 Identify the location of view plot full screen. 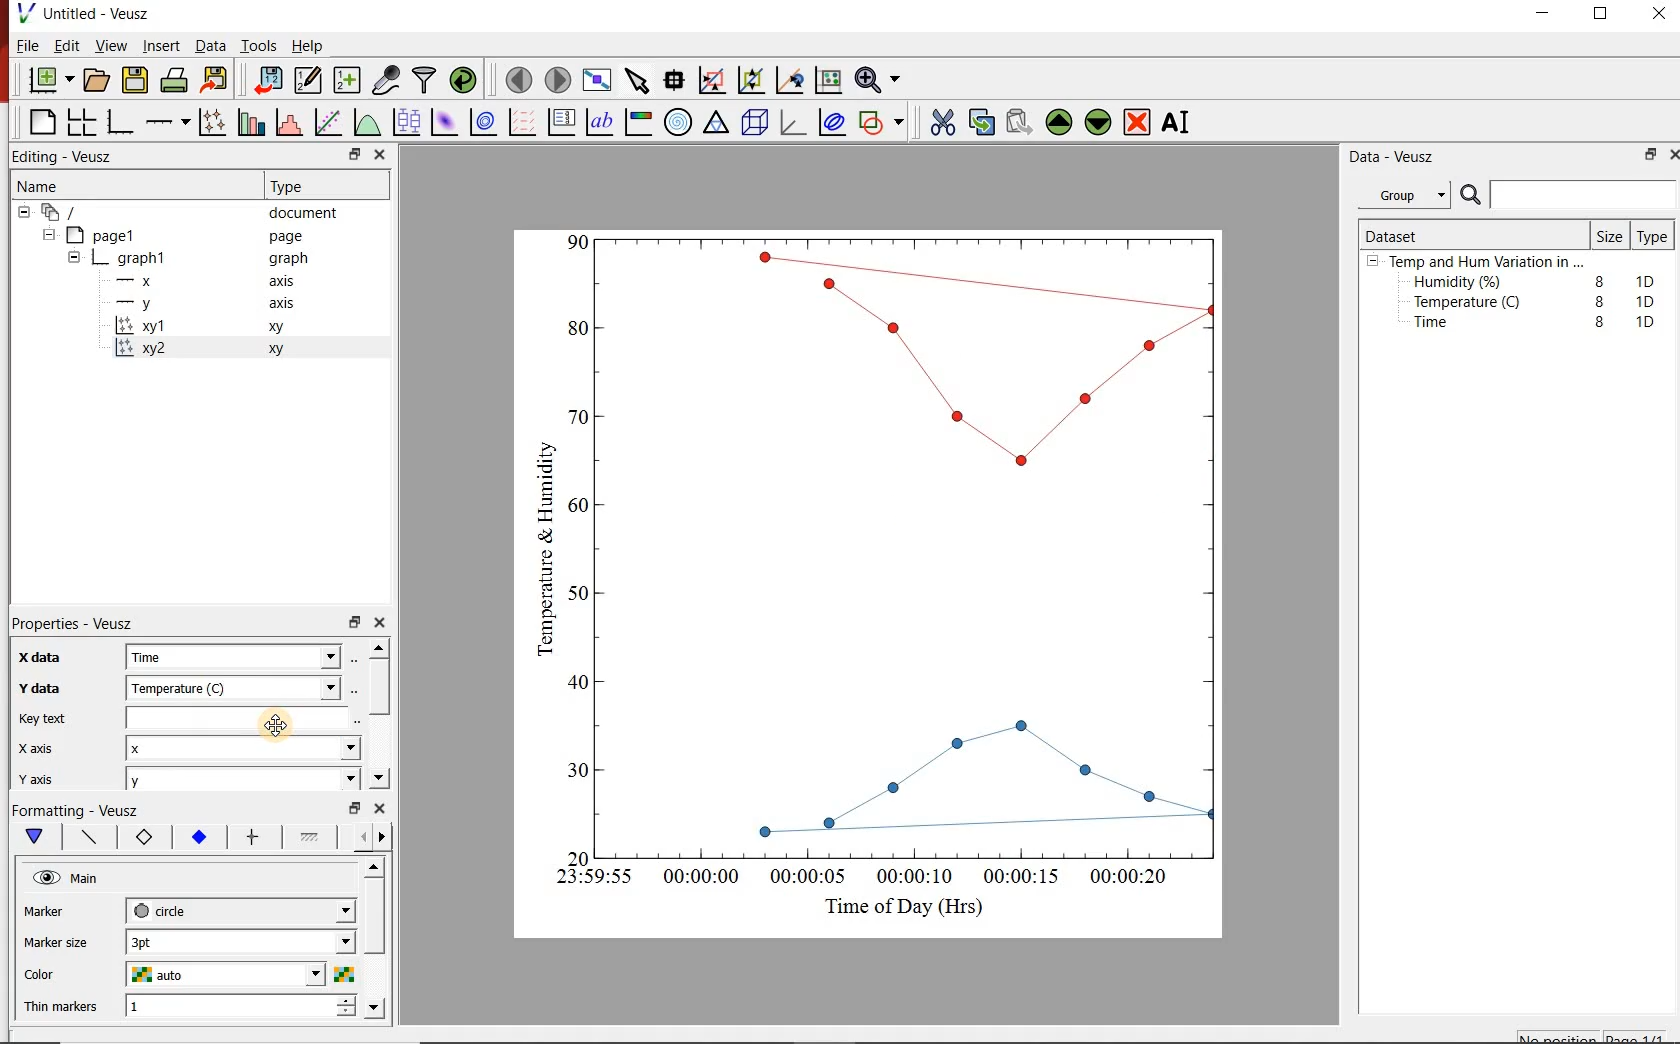
(598, 81).